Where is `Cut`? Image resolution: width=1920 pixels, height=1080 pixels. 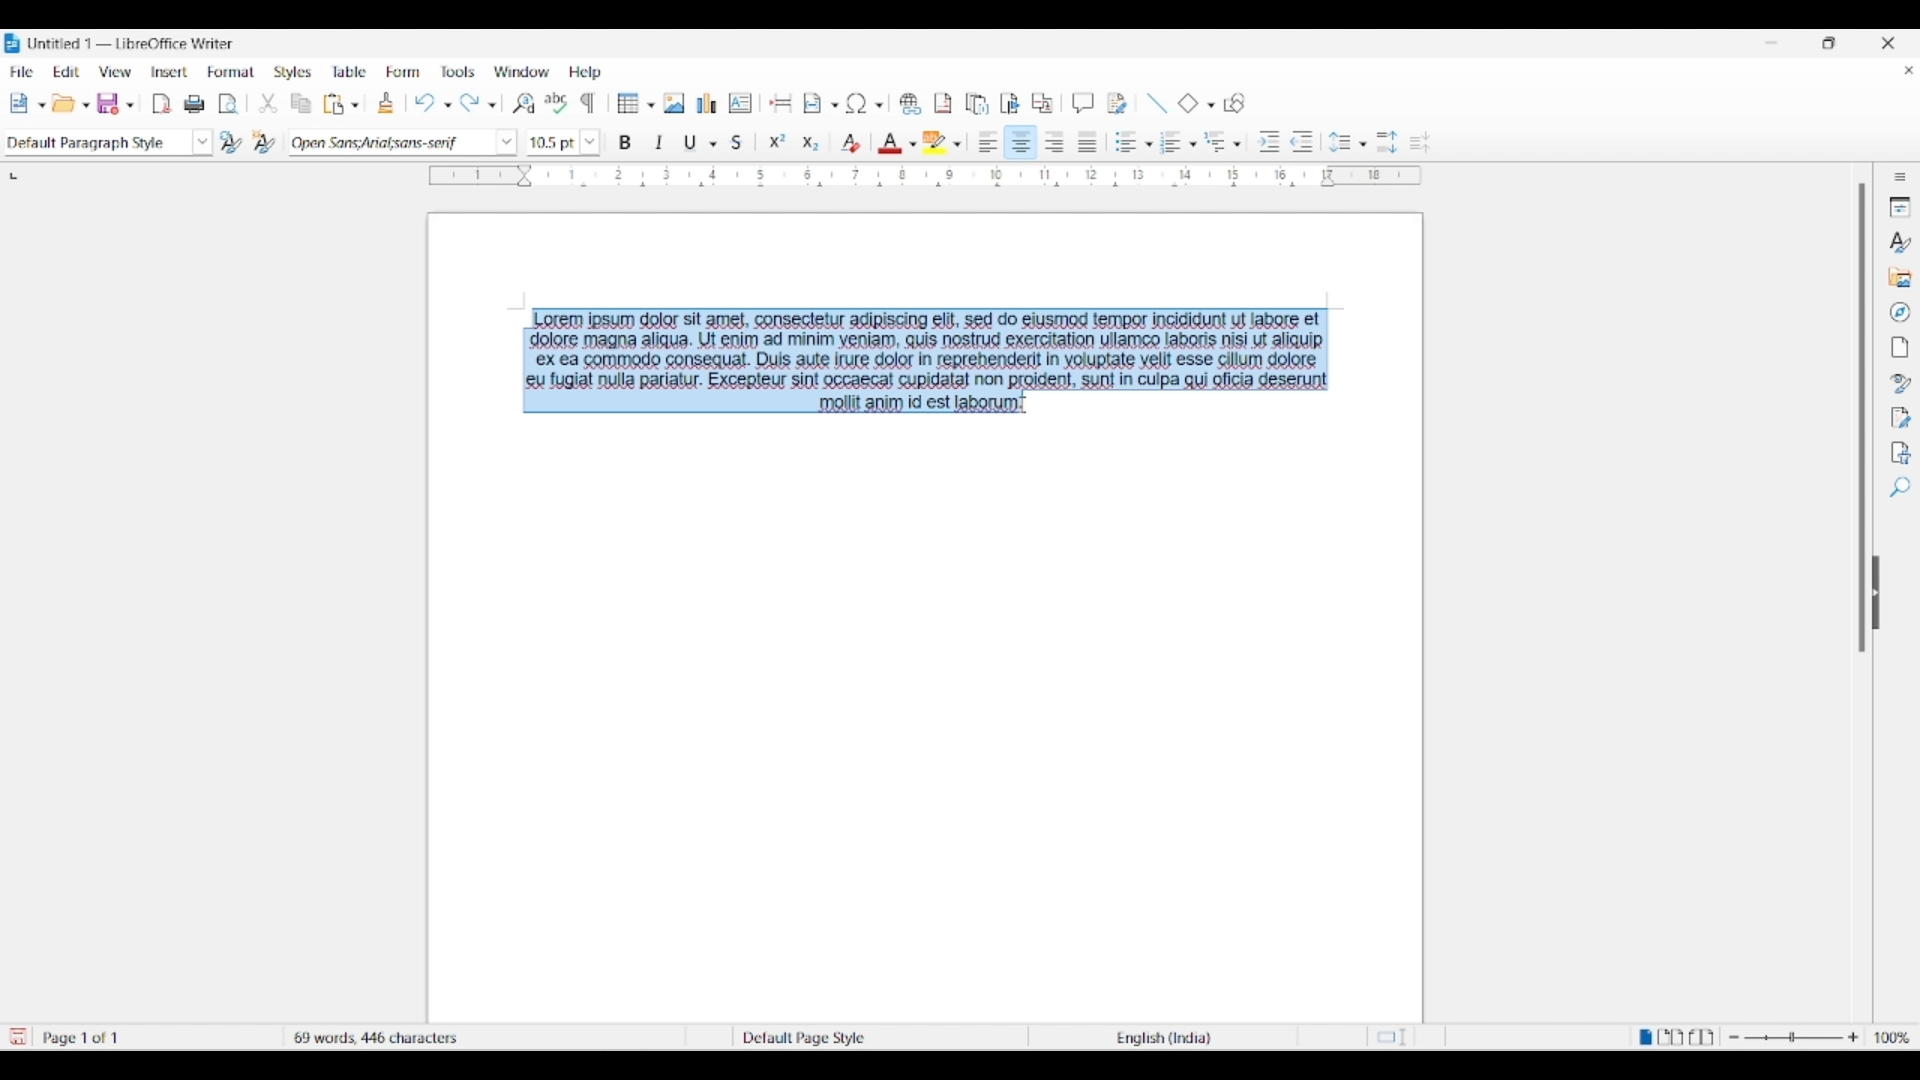
Cut is located at coordinates (268, 103).